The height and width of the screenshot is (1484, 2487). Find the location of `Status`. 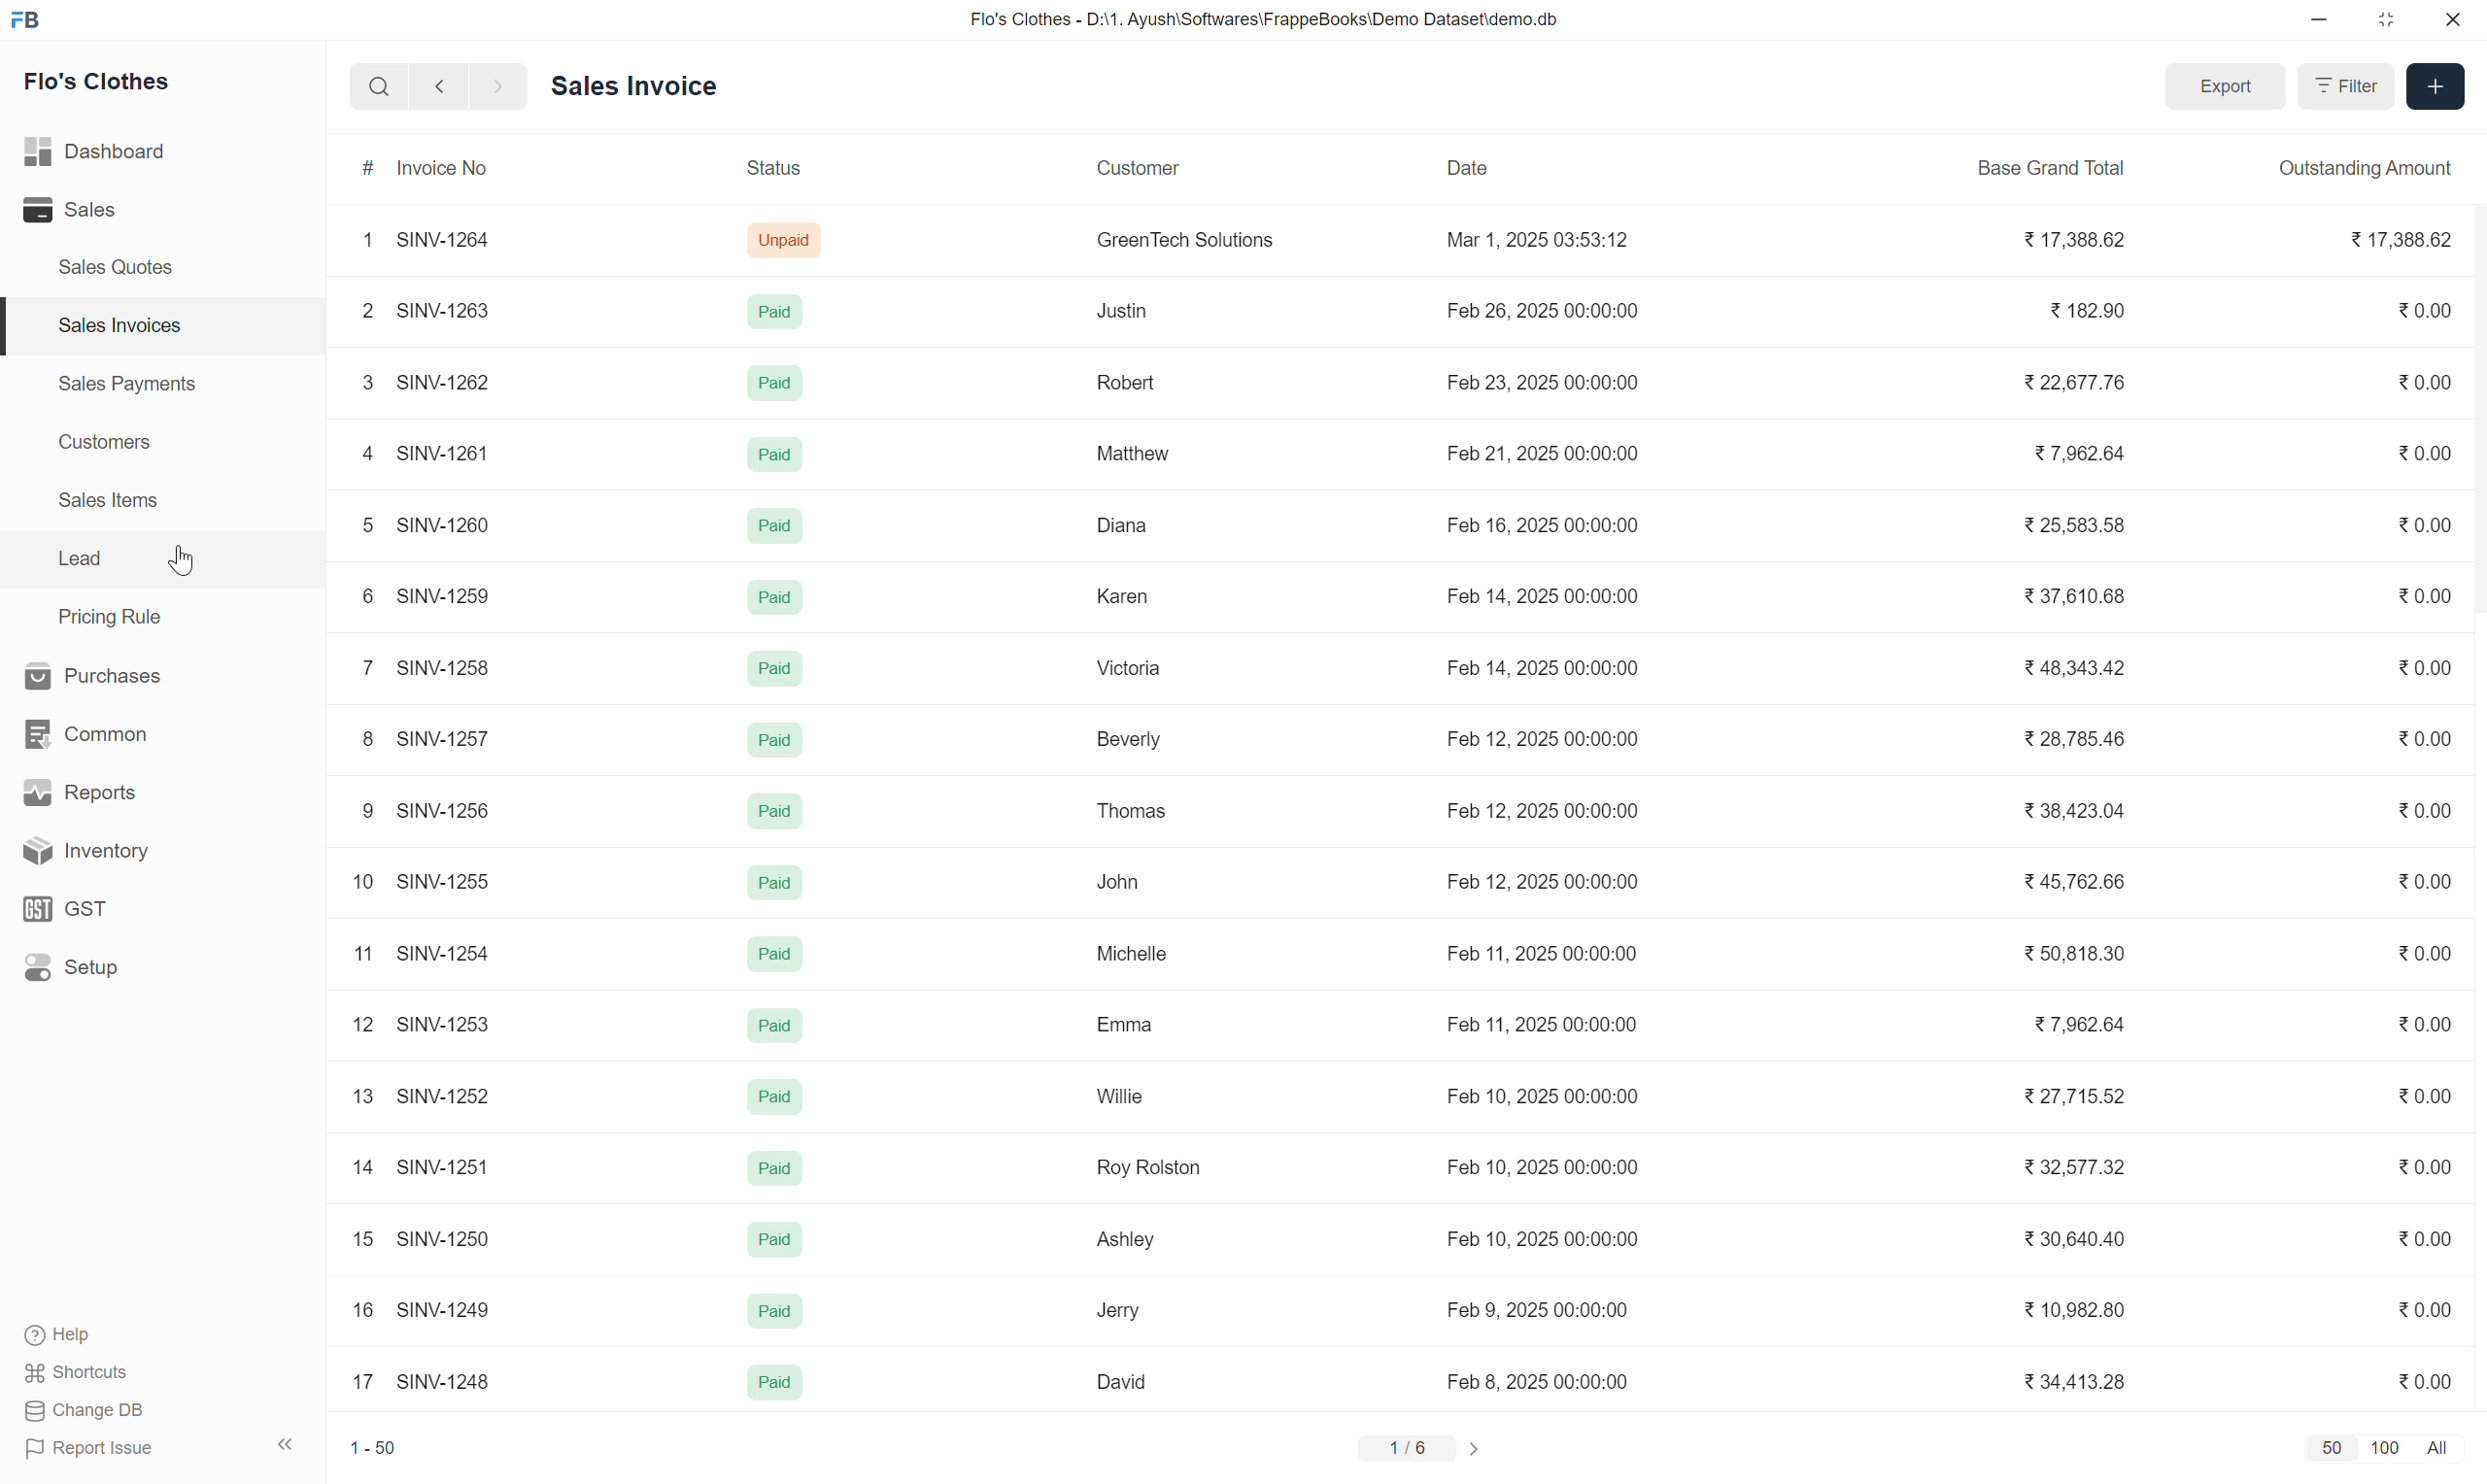

Status is located at coordinates (770, 167).